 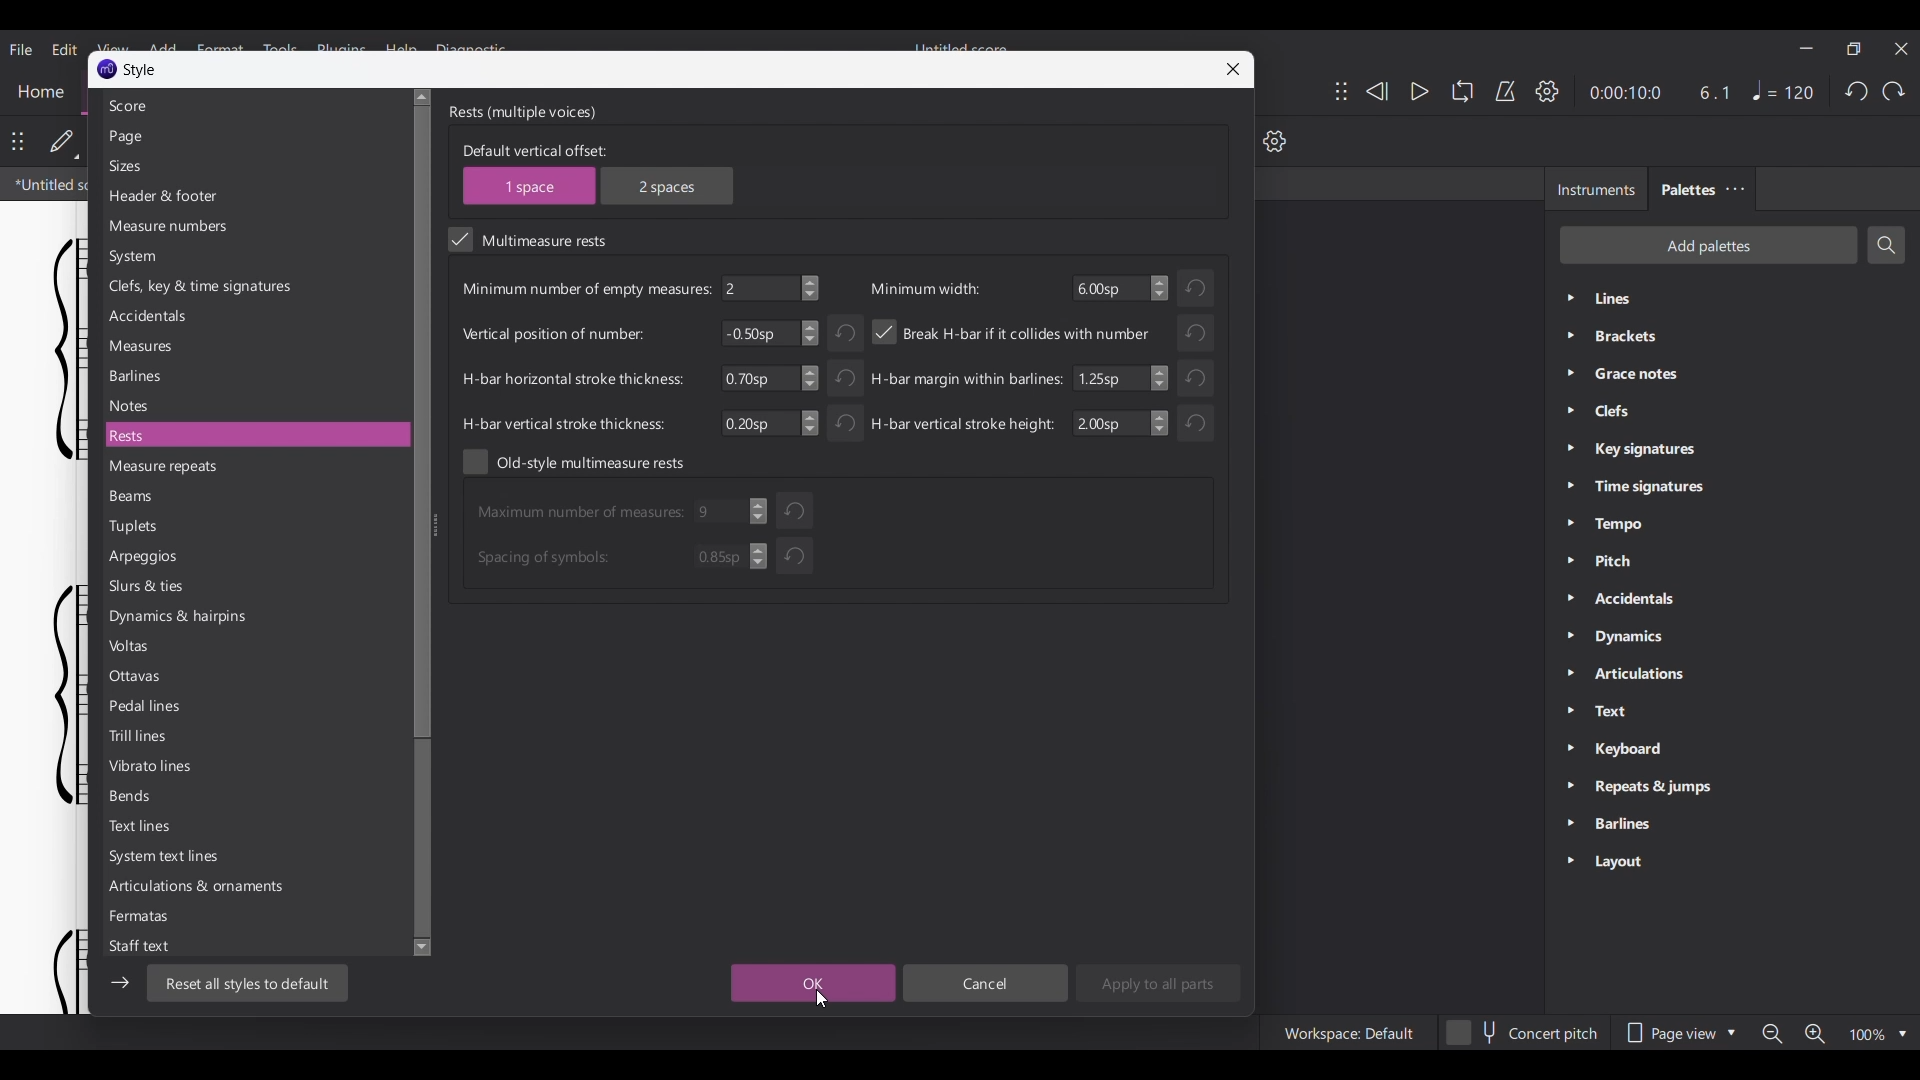 What do you see at coordinates (253, 257) in the screenshot?
I see `System` at bounding box center [253, 257].